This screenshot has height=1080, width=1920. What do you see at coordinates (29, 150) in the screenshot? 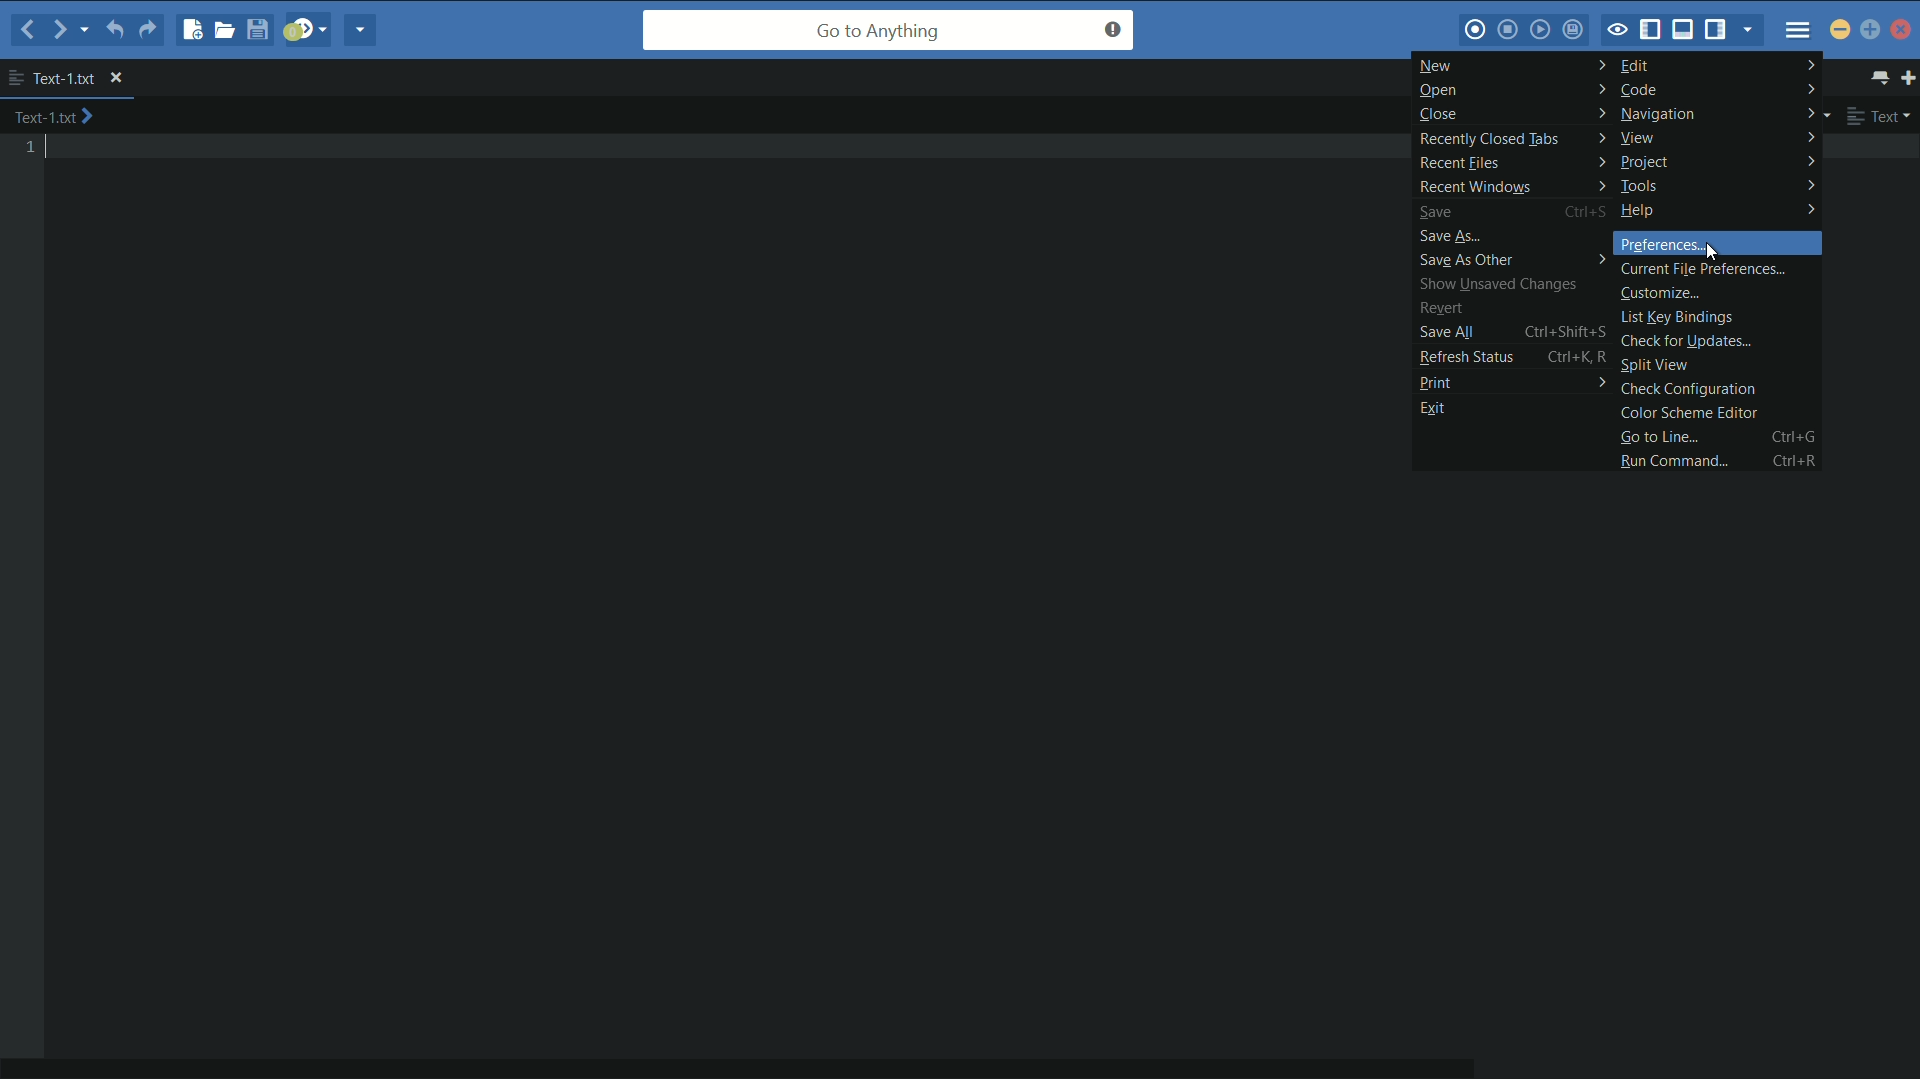
I see `line number` at bounding box center [29, 150].